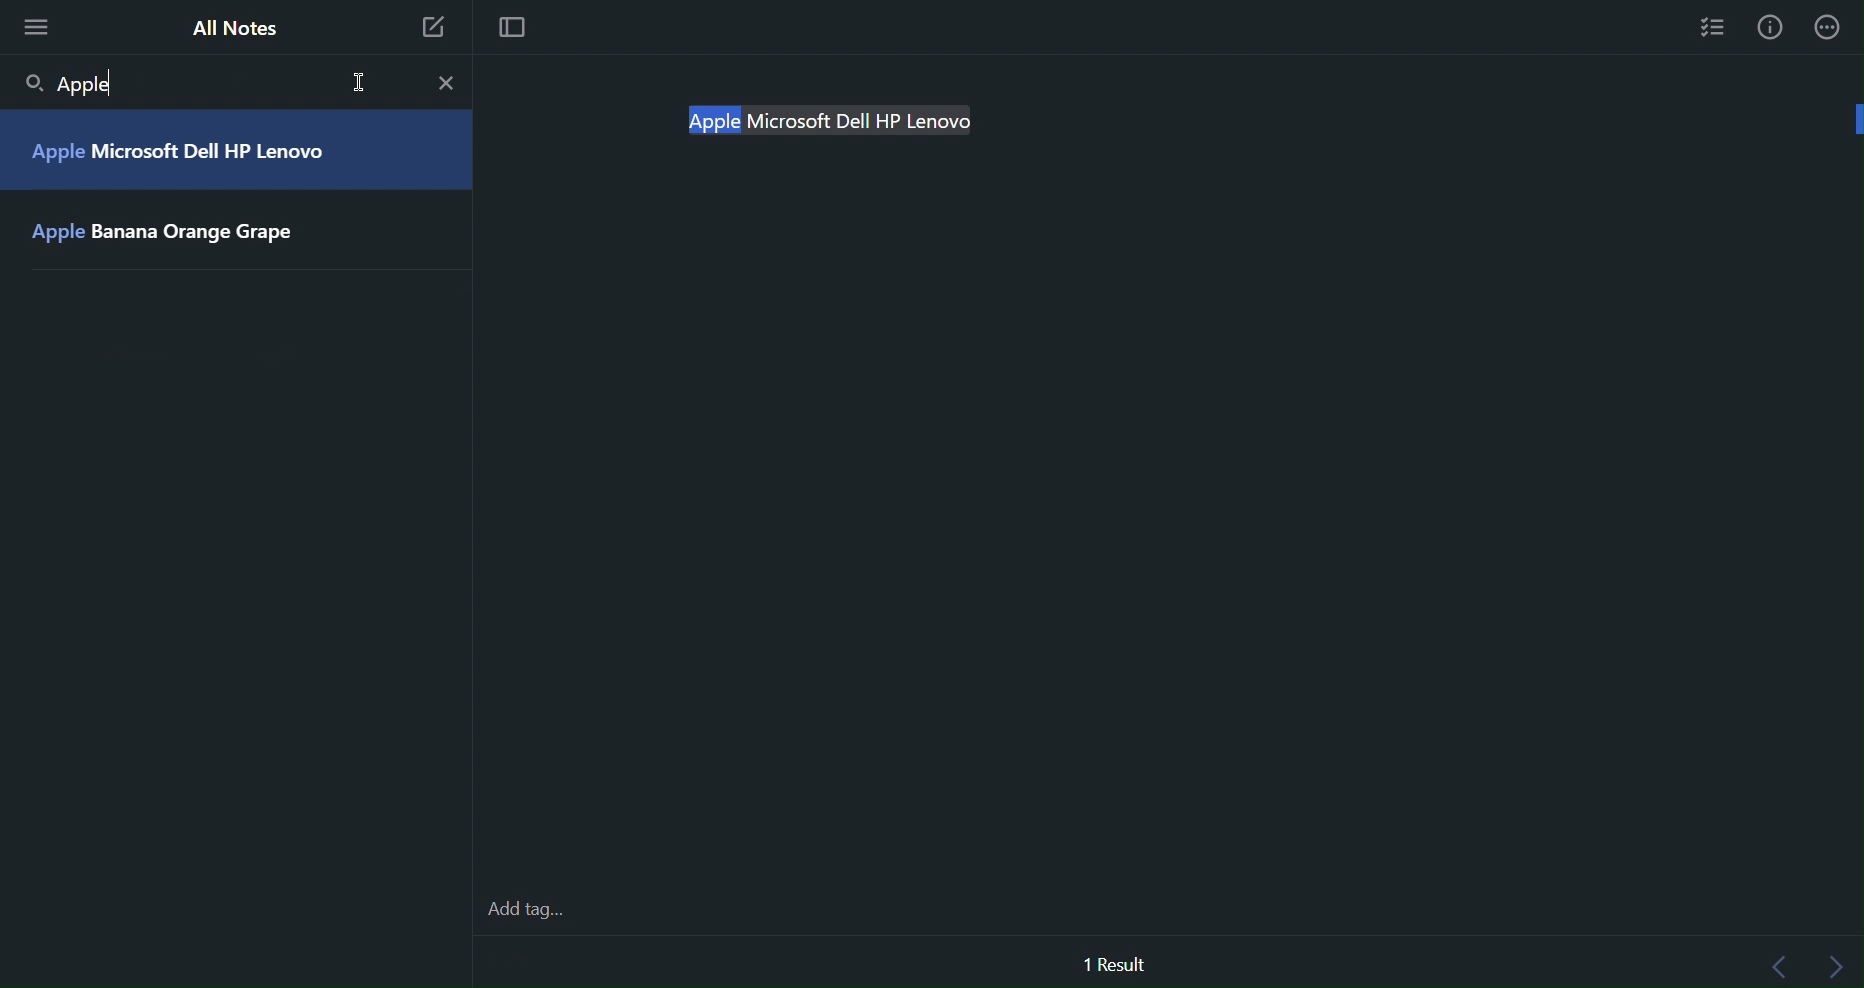  Describe the element at coordinates (863, 119) in the screenshot. I see `Microsoft Dell HP Lenovo` at that location.